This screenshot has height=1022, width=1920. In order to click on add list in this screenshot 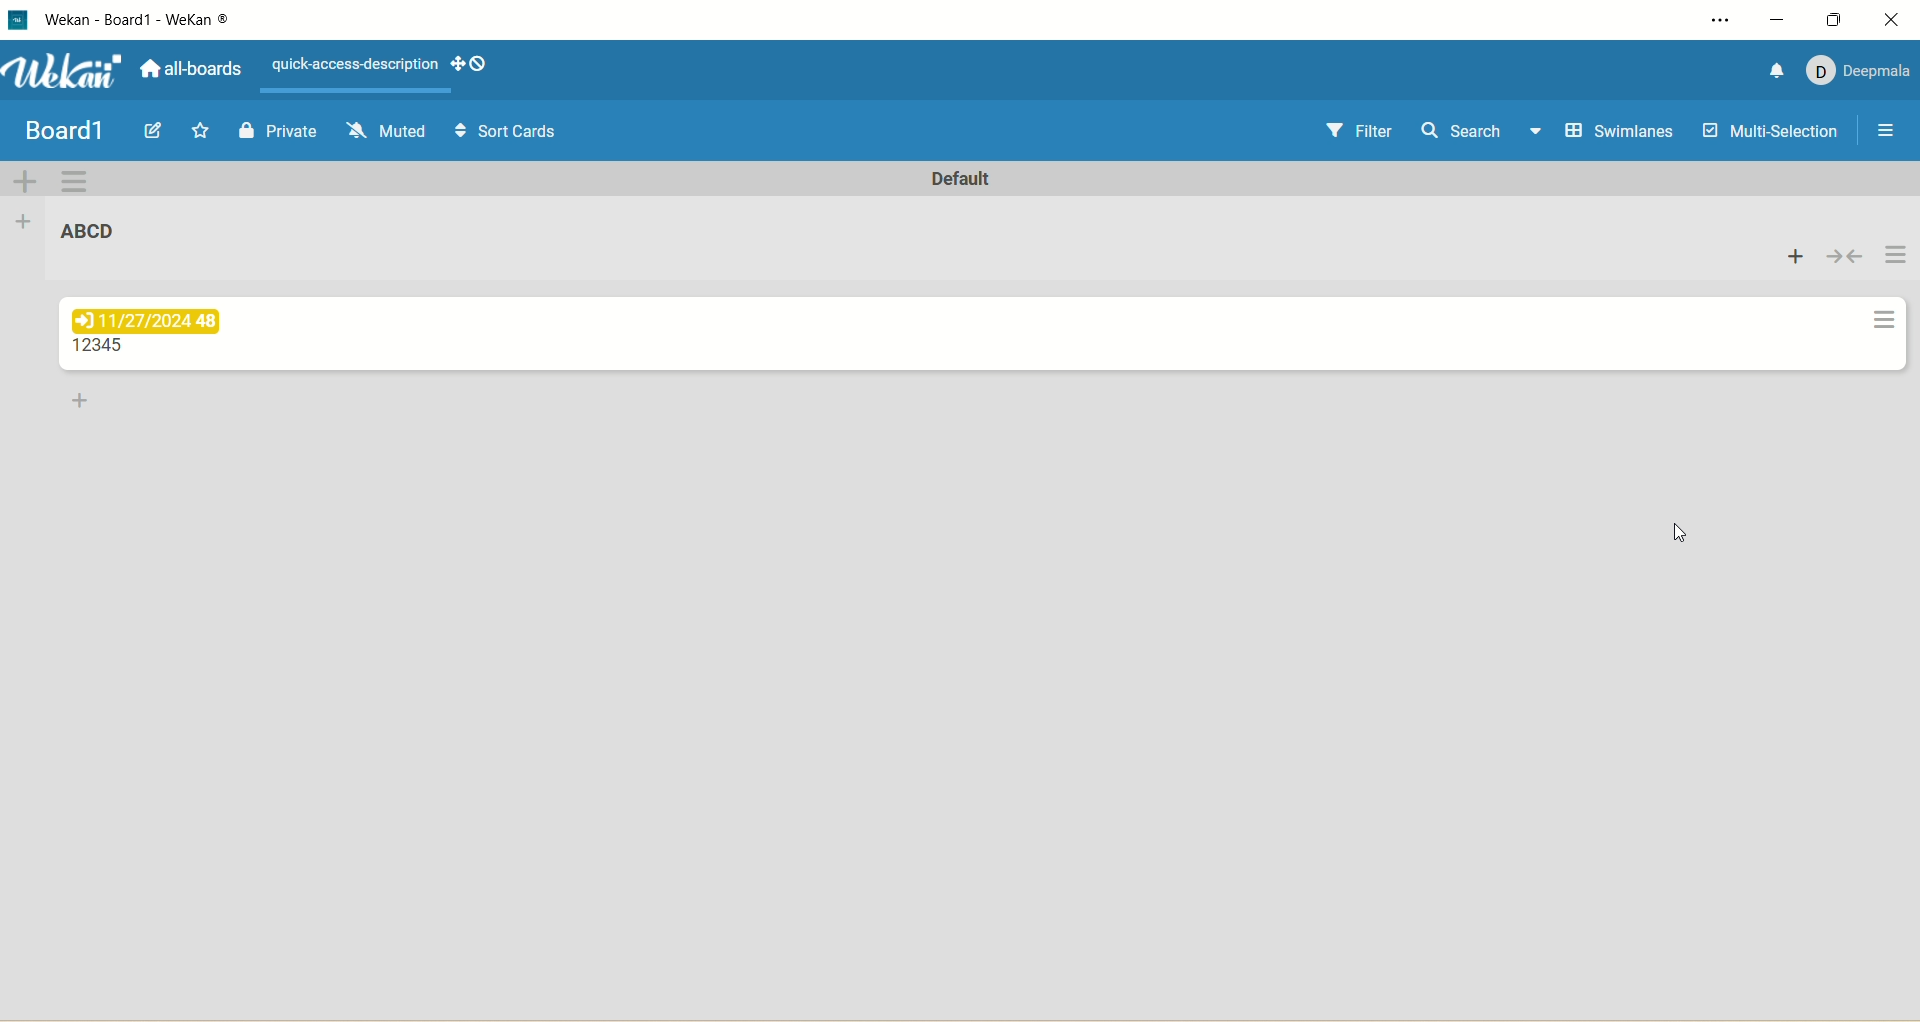, I will do `click(27, 226)`.